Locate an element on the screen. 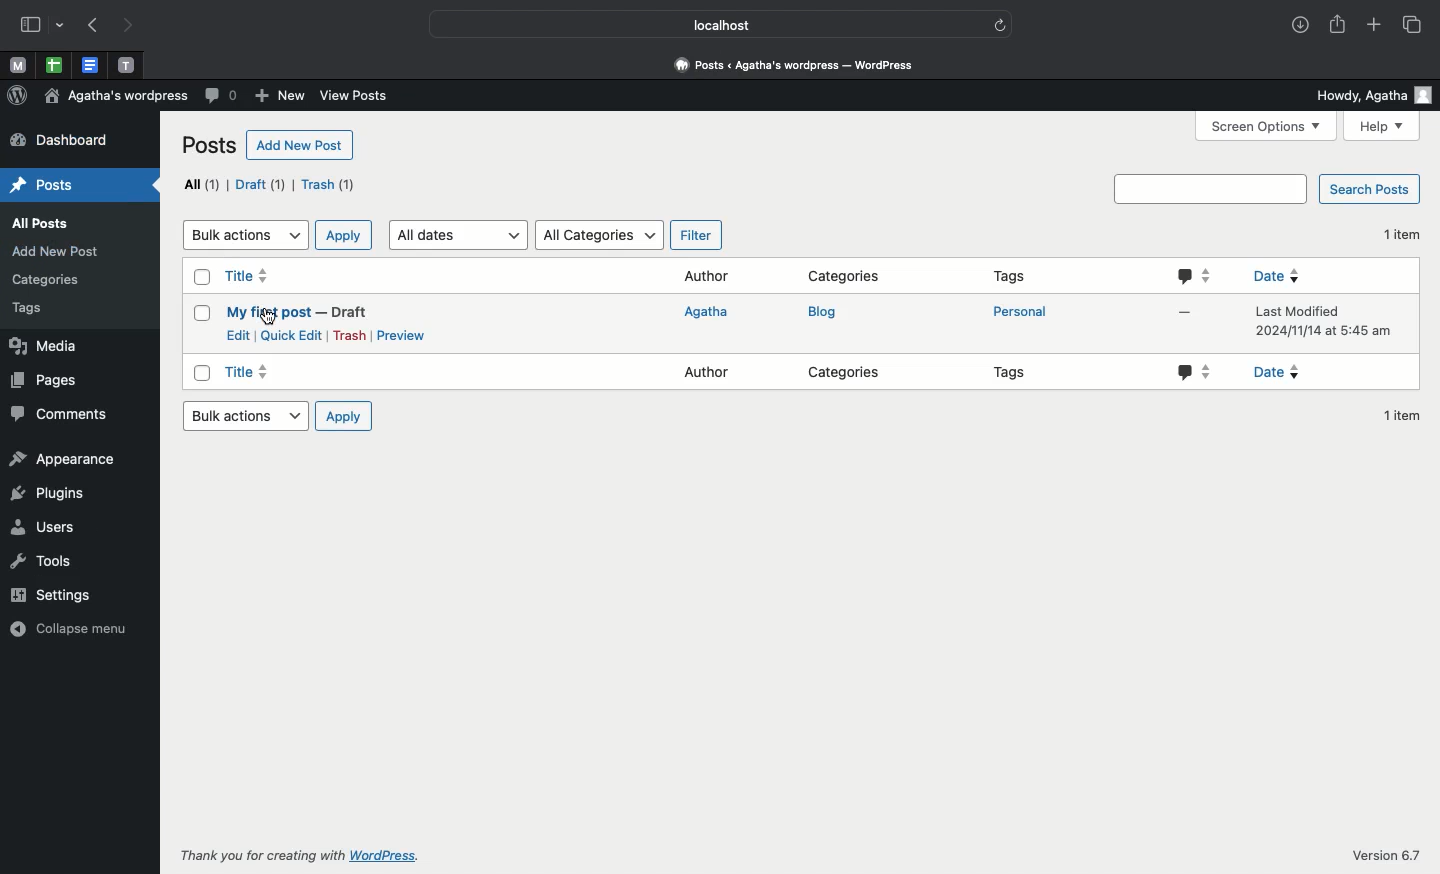 The image size is (1440, 874). Version 6.7 is located at coordinates (1385, 853).